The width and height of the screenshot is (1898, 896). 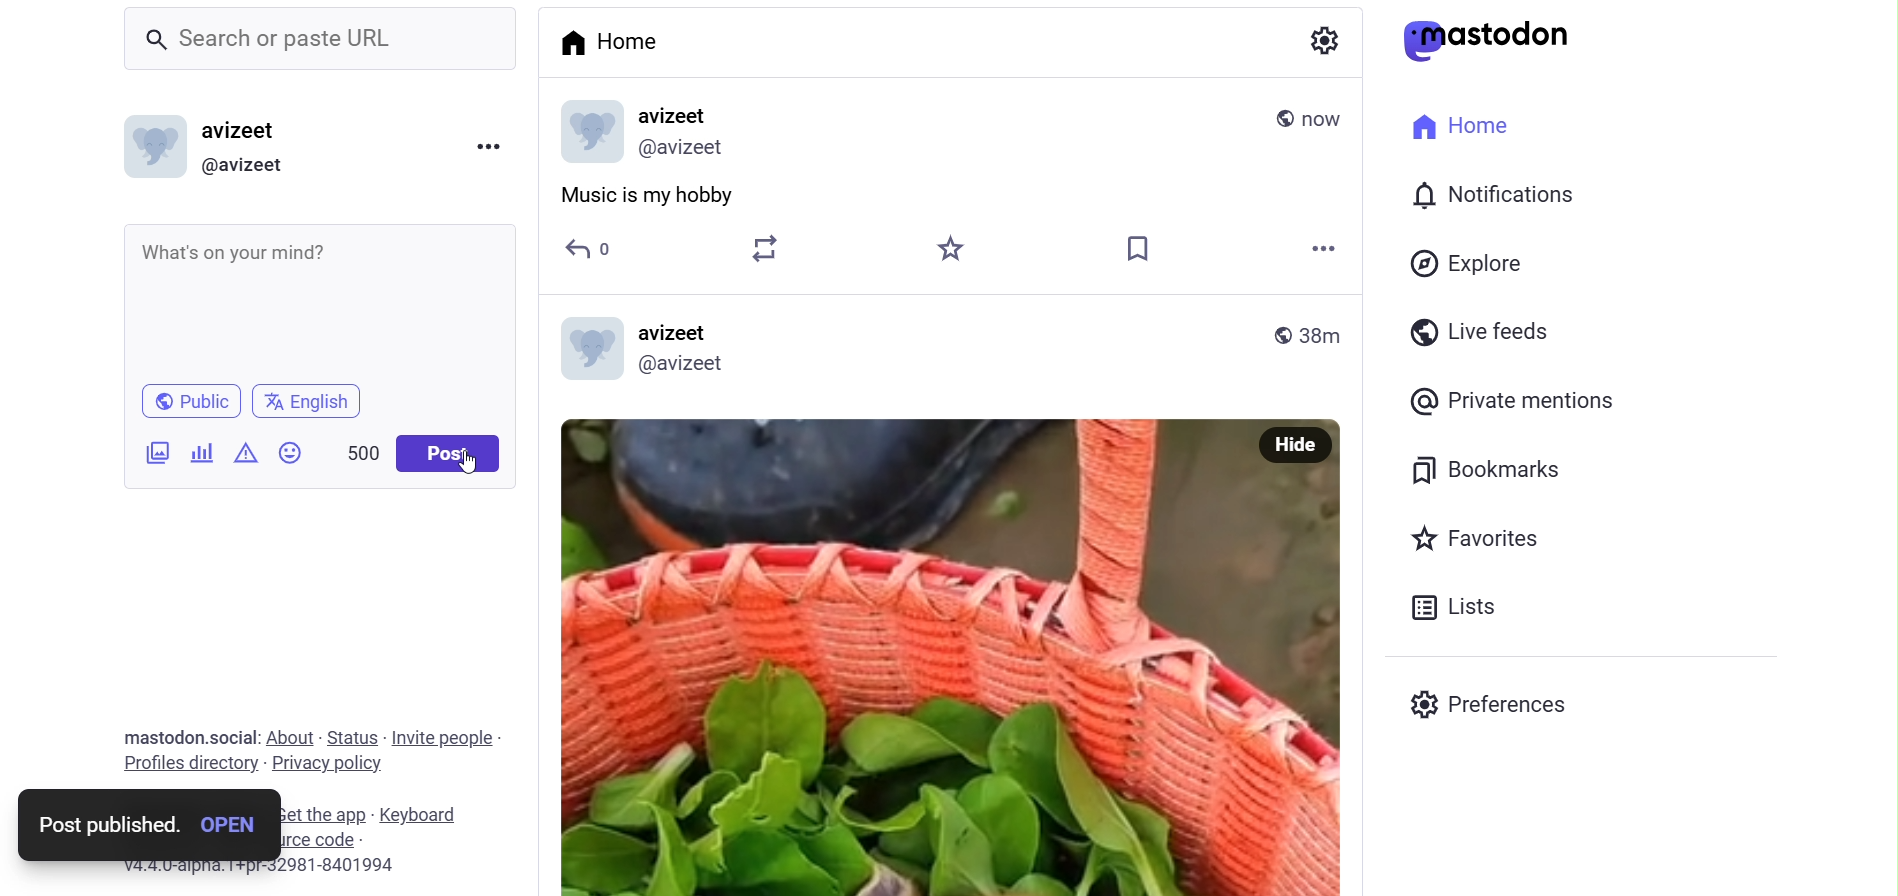 What do you see at coordinates (356, 453) in the screenshot?
I see `500` at bounding box center [356, 453].